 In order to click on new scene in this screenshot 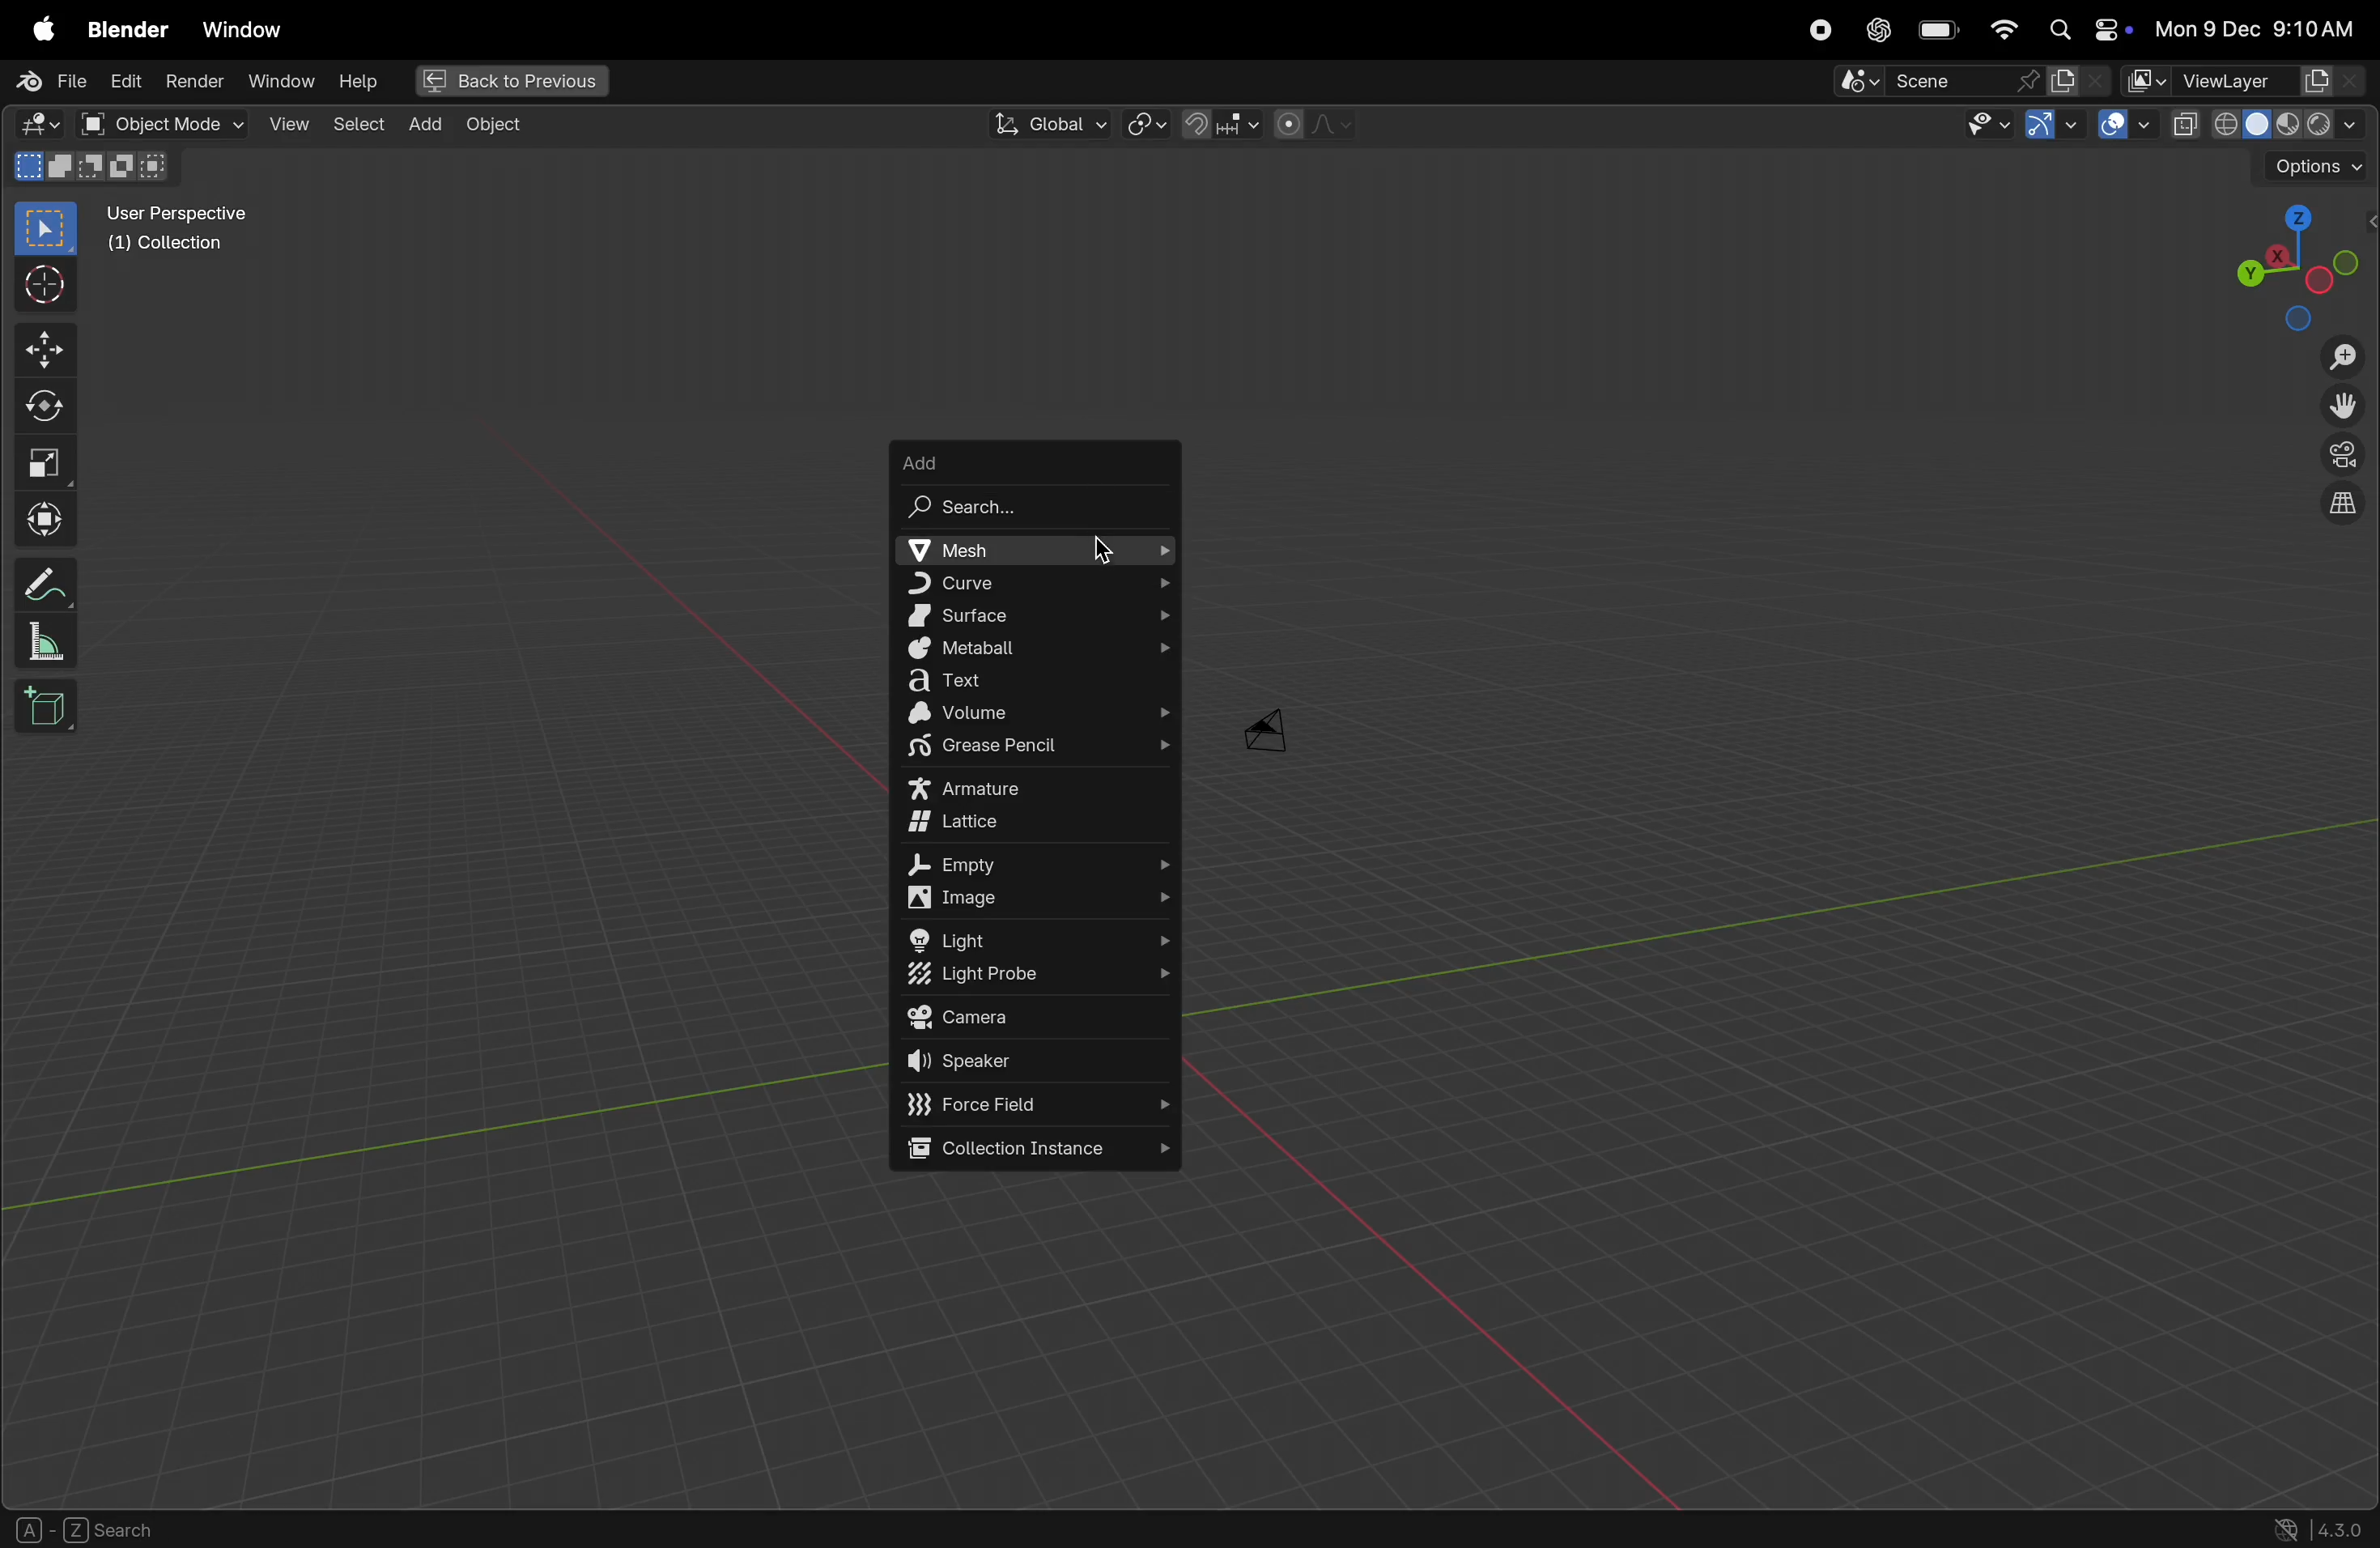, I will do `click(2079, 81)`.